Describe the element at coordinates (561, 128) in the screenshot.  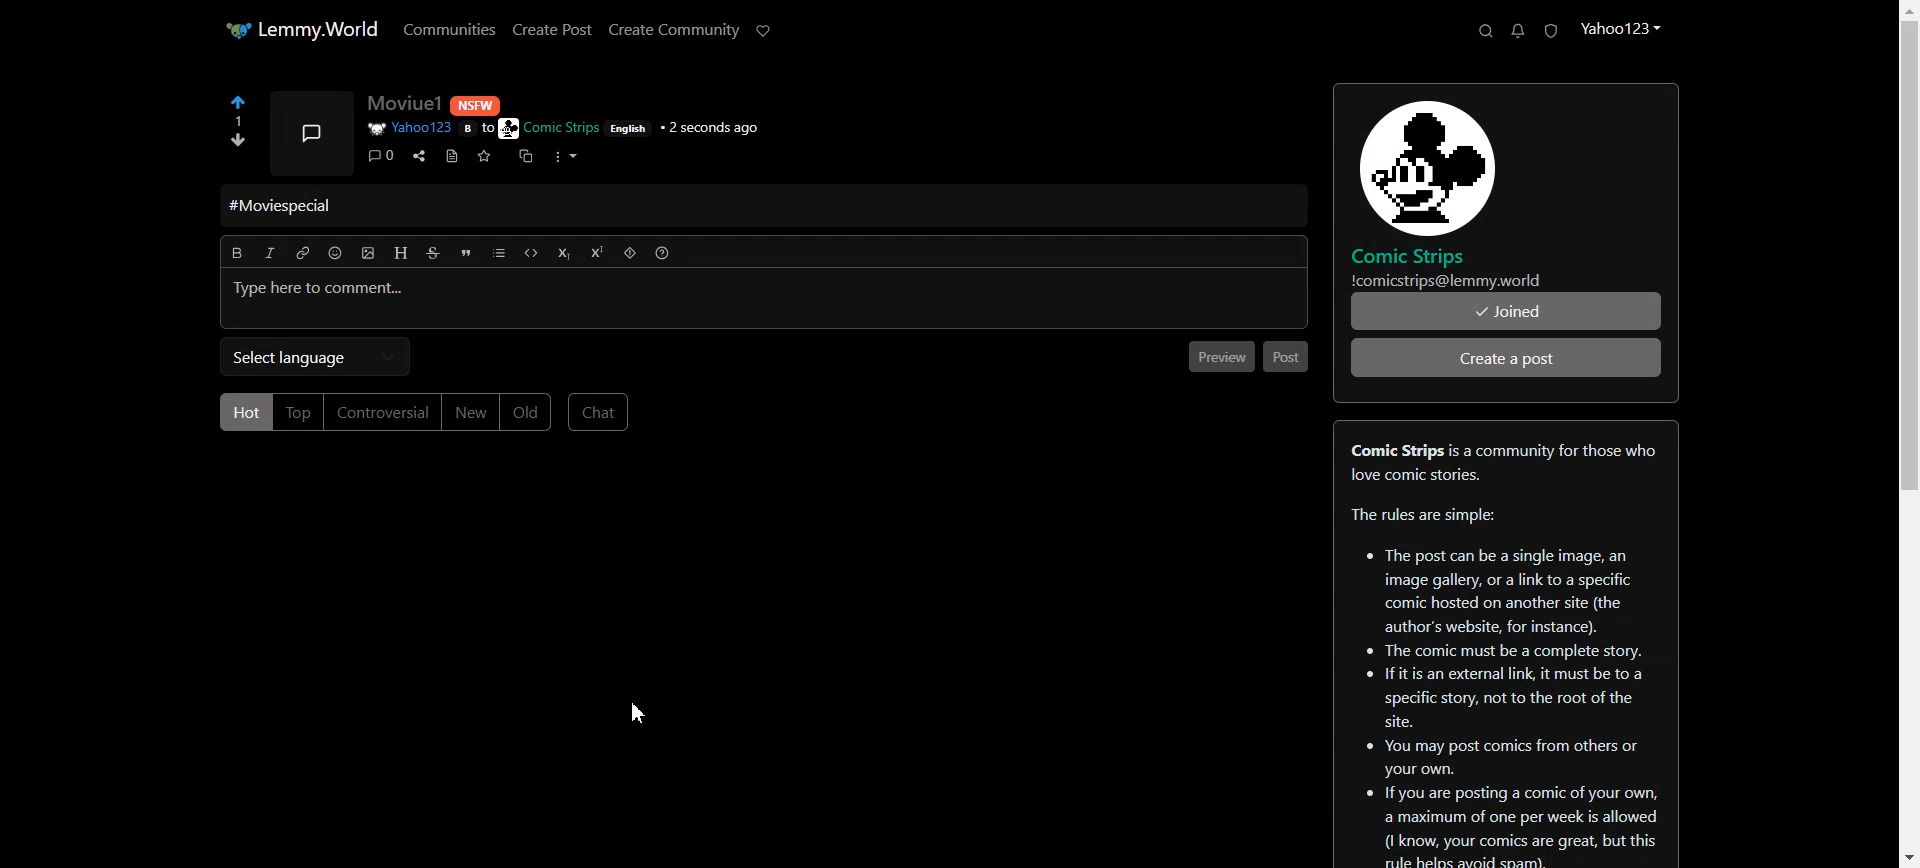
I see `Yahoo123 to Comic Strips english 2 seconds ago` at that location.